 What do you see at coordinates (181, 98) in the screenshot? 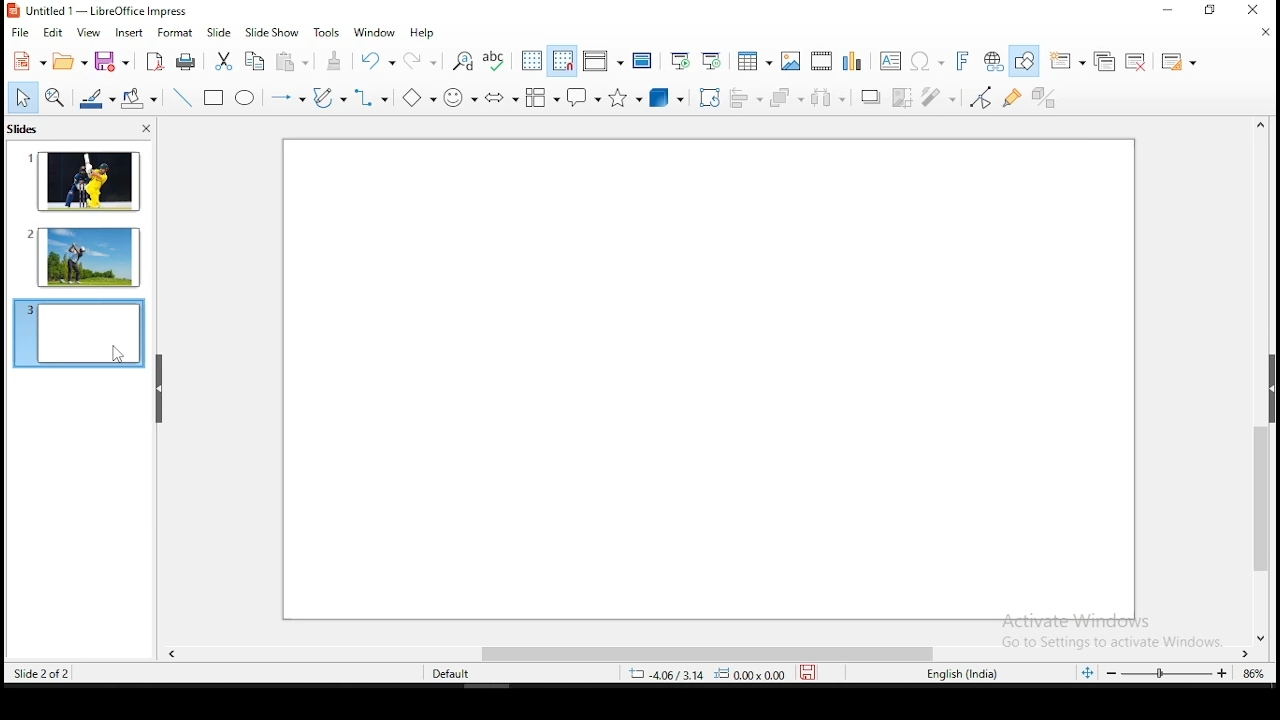
I see `line` at bounding box center [181, 98].